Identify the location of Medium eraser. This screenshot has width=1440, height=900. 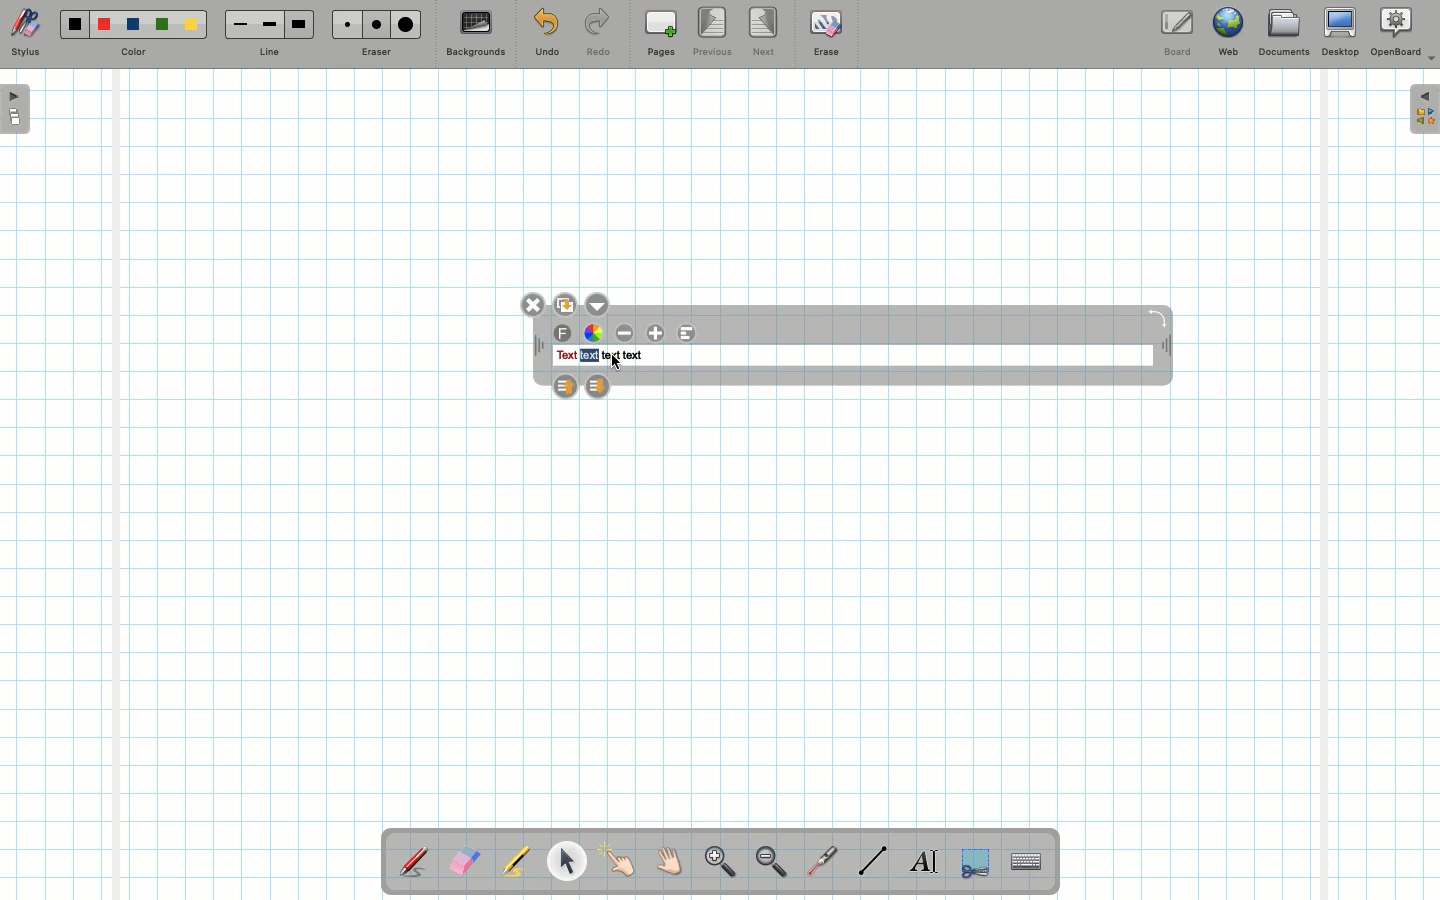
(373, 24).